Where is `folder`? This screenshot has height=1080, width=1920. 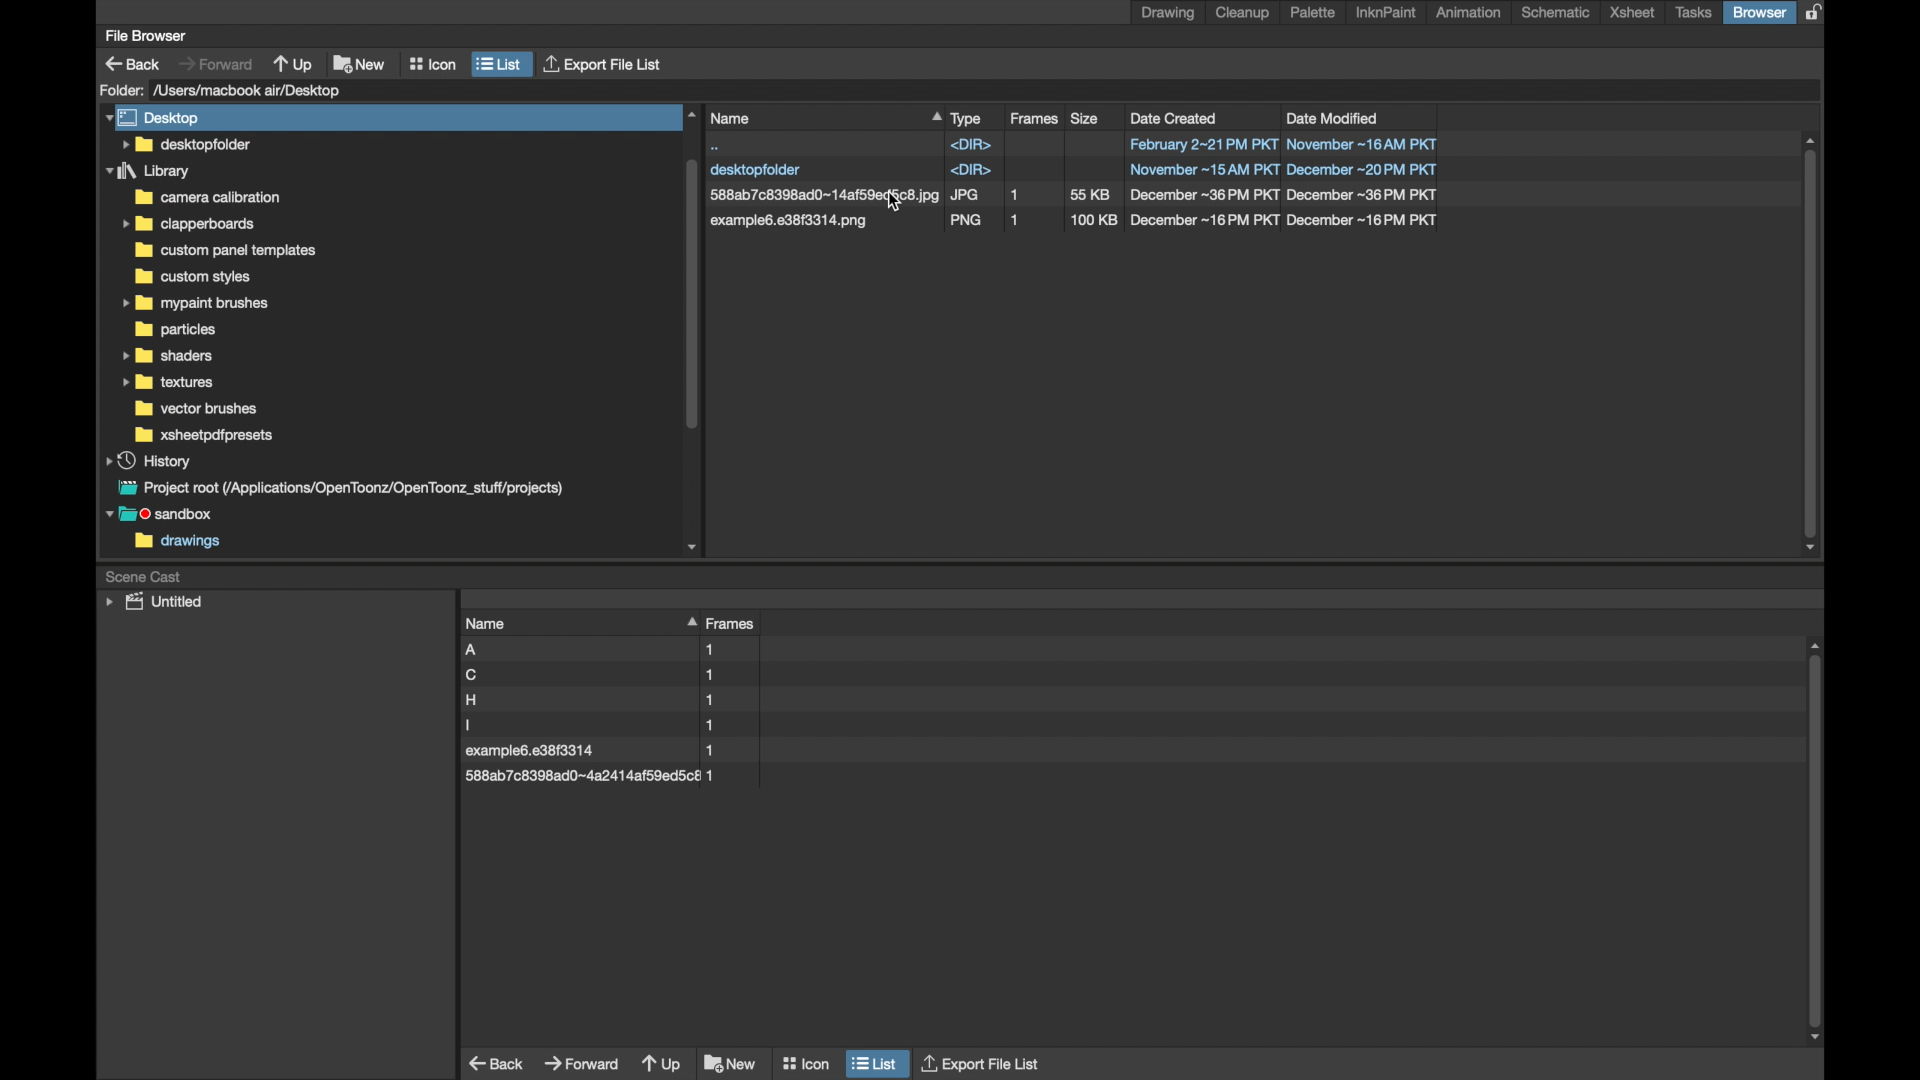
folder is located at coordinates (199, 409).